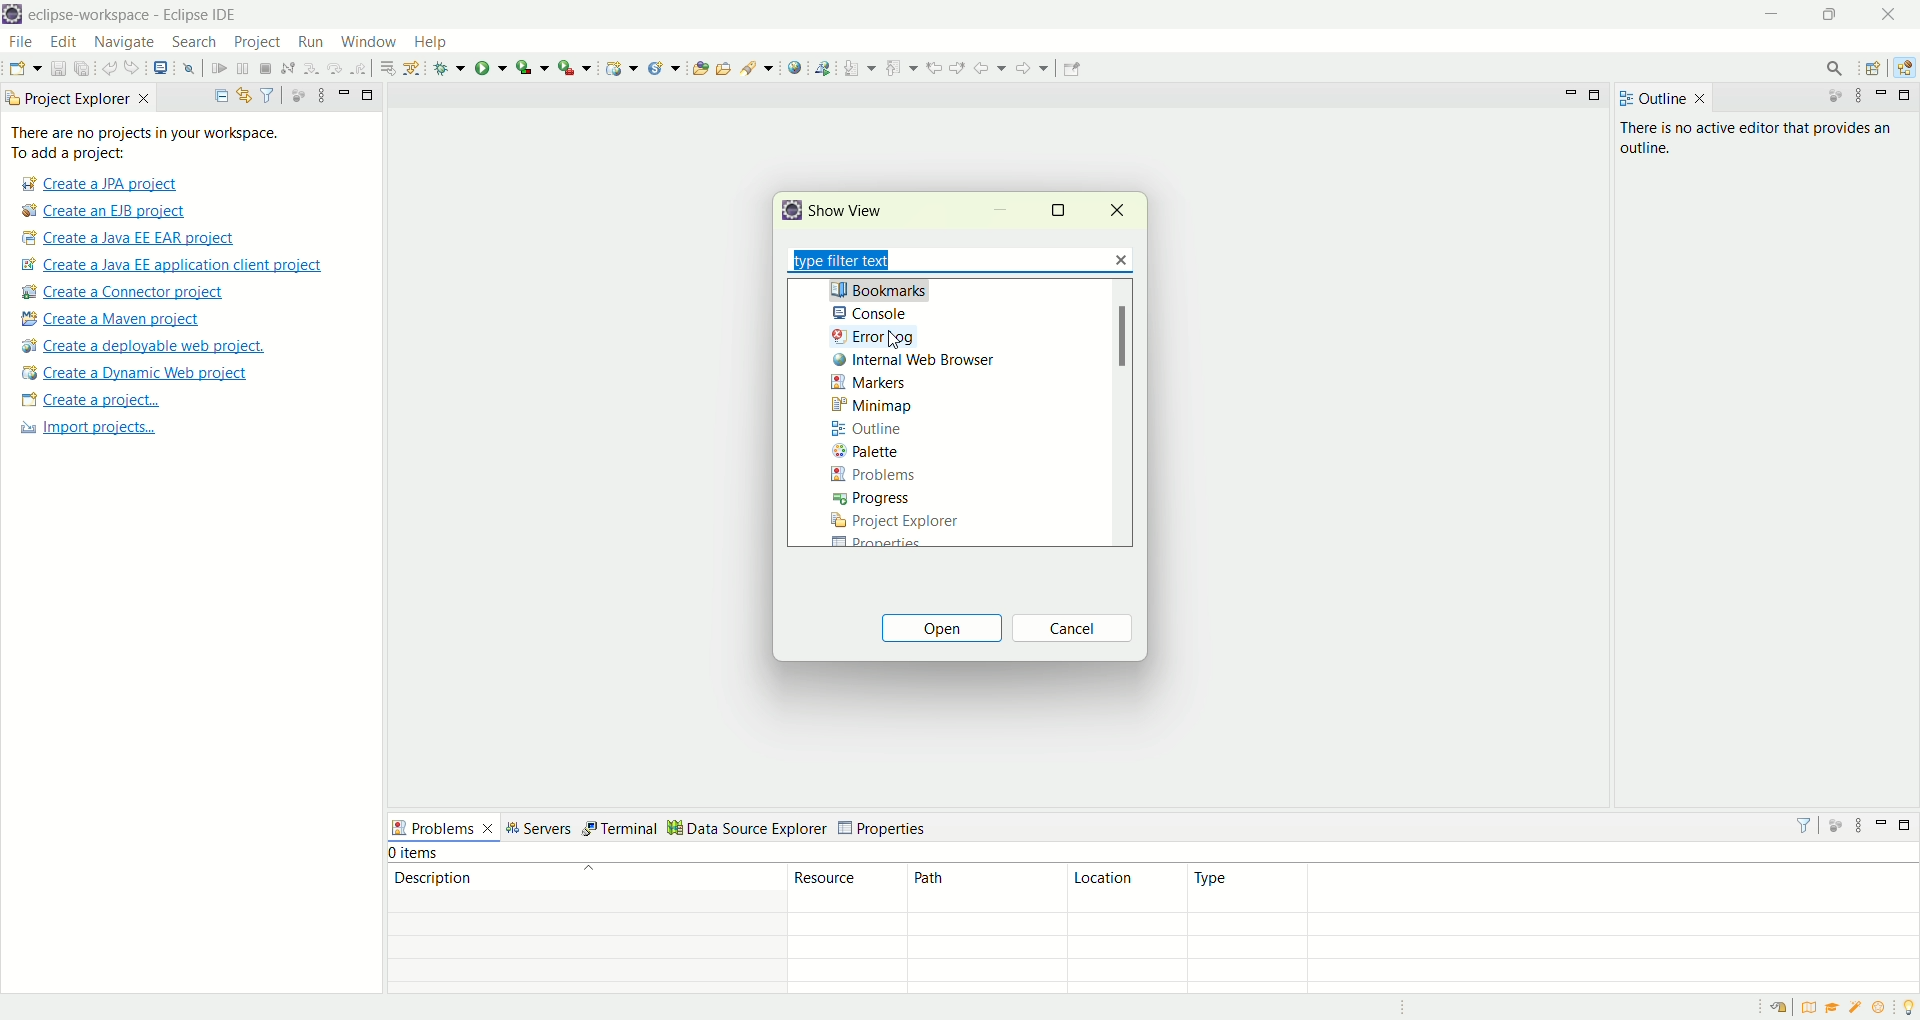 Image resolution: width=1920 pixels, height=1020 pixels. What do you see at coordinates (1831, 1011) in the screenshot?
I see `tutorial` at bounding box center [1831, 1011].